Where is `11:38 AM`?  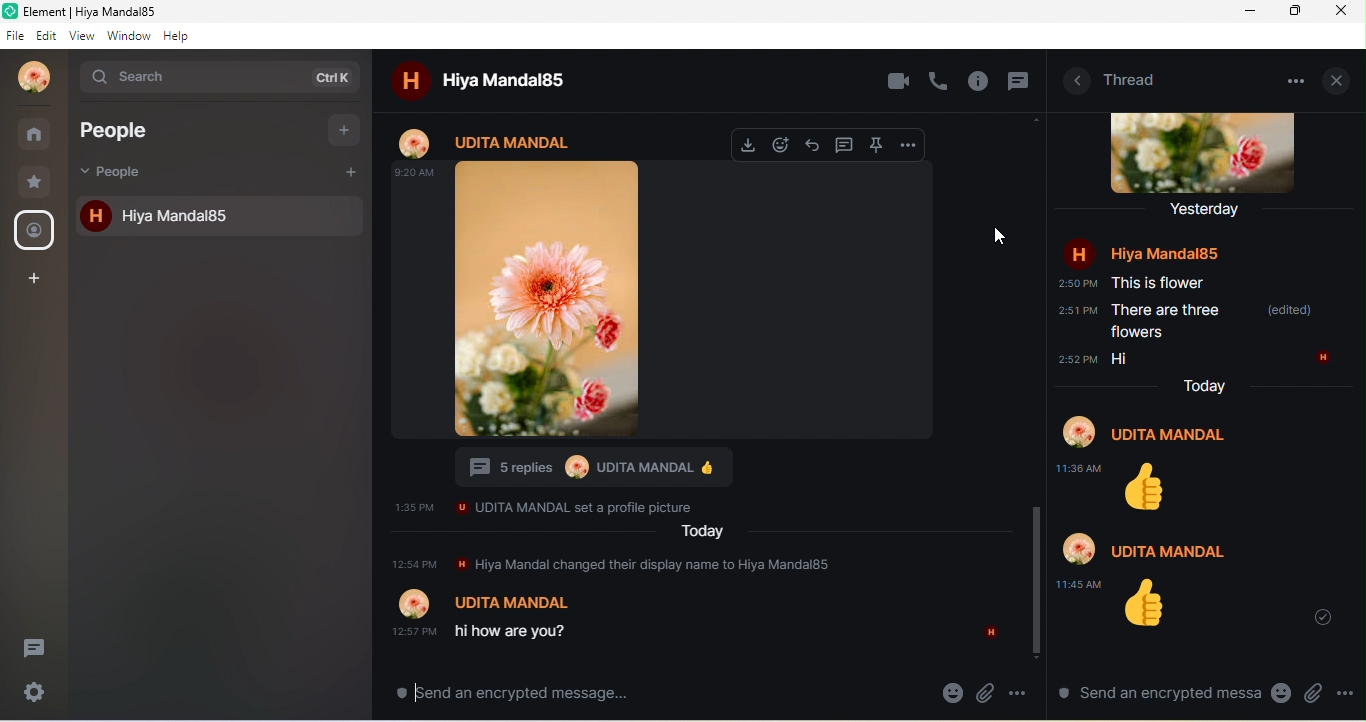 11:38 AM is located at coordinates (1079, 468).